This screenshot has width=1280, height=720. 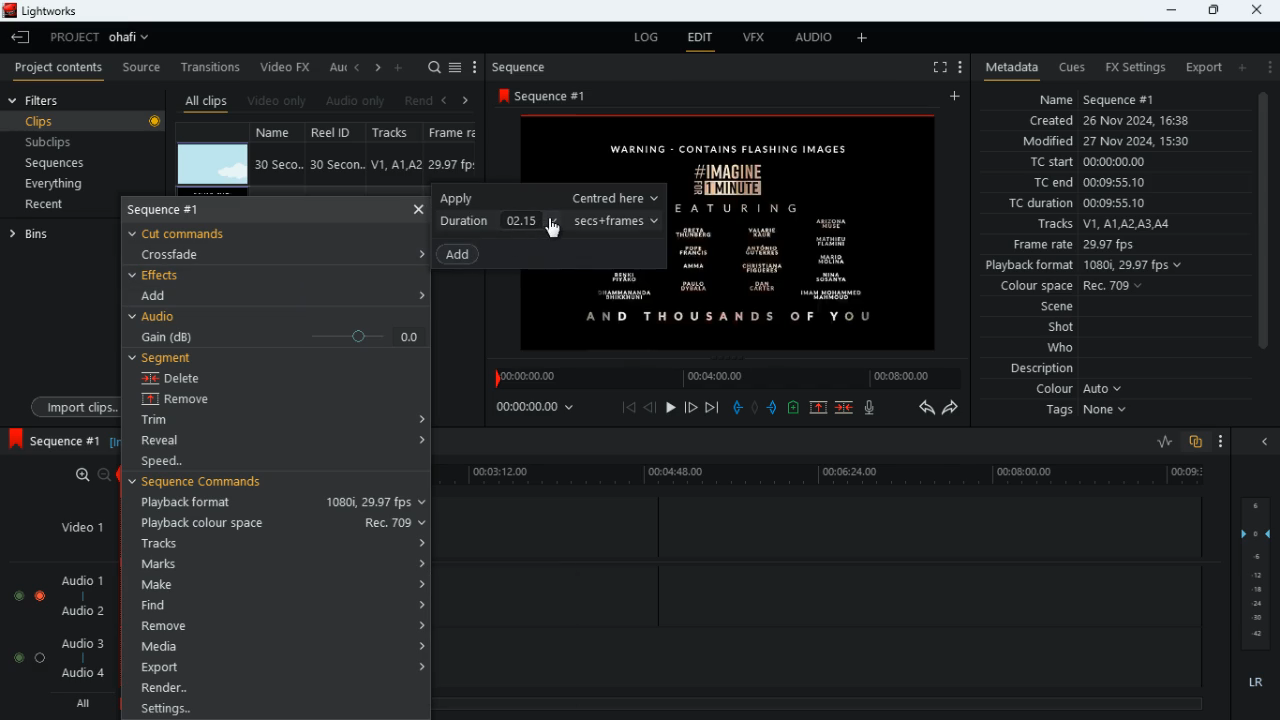 What do you see at coordinates (958, 97) in the screenshot?
I see `add` at bounding box center [958, 97].